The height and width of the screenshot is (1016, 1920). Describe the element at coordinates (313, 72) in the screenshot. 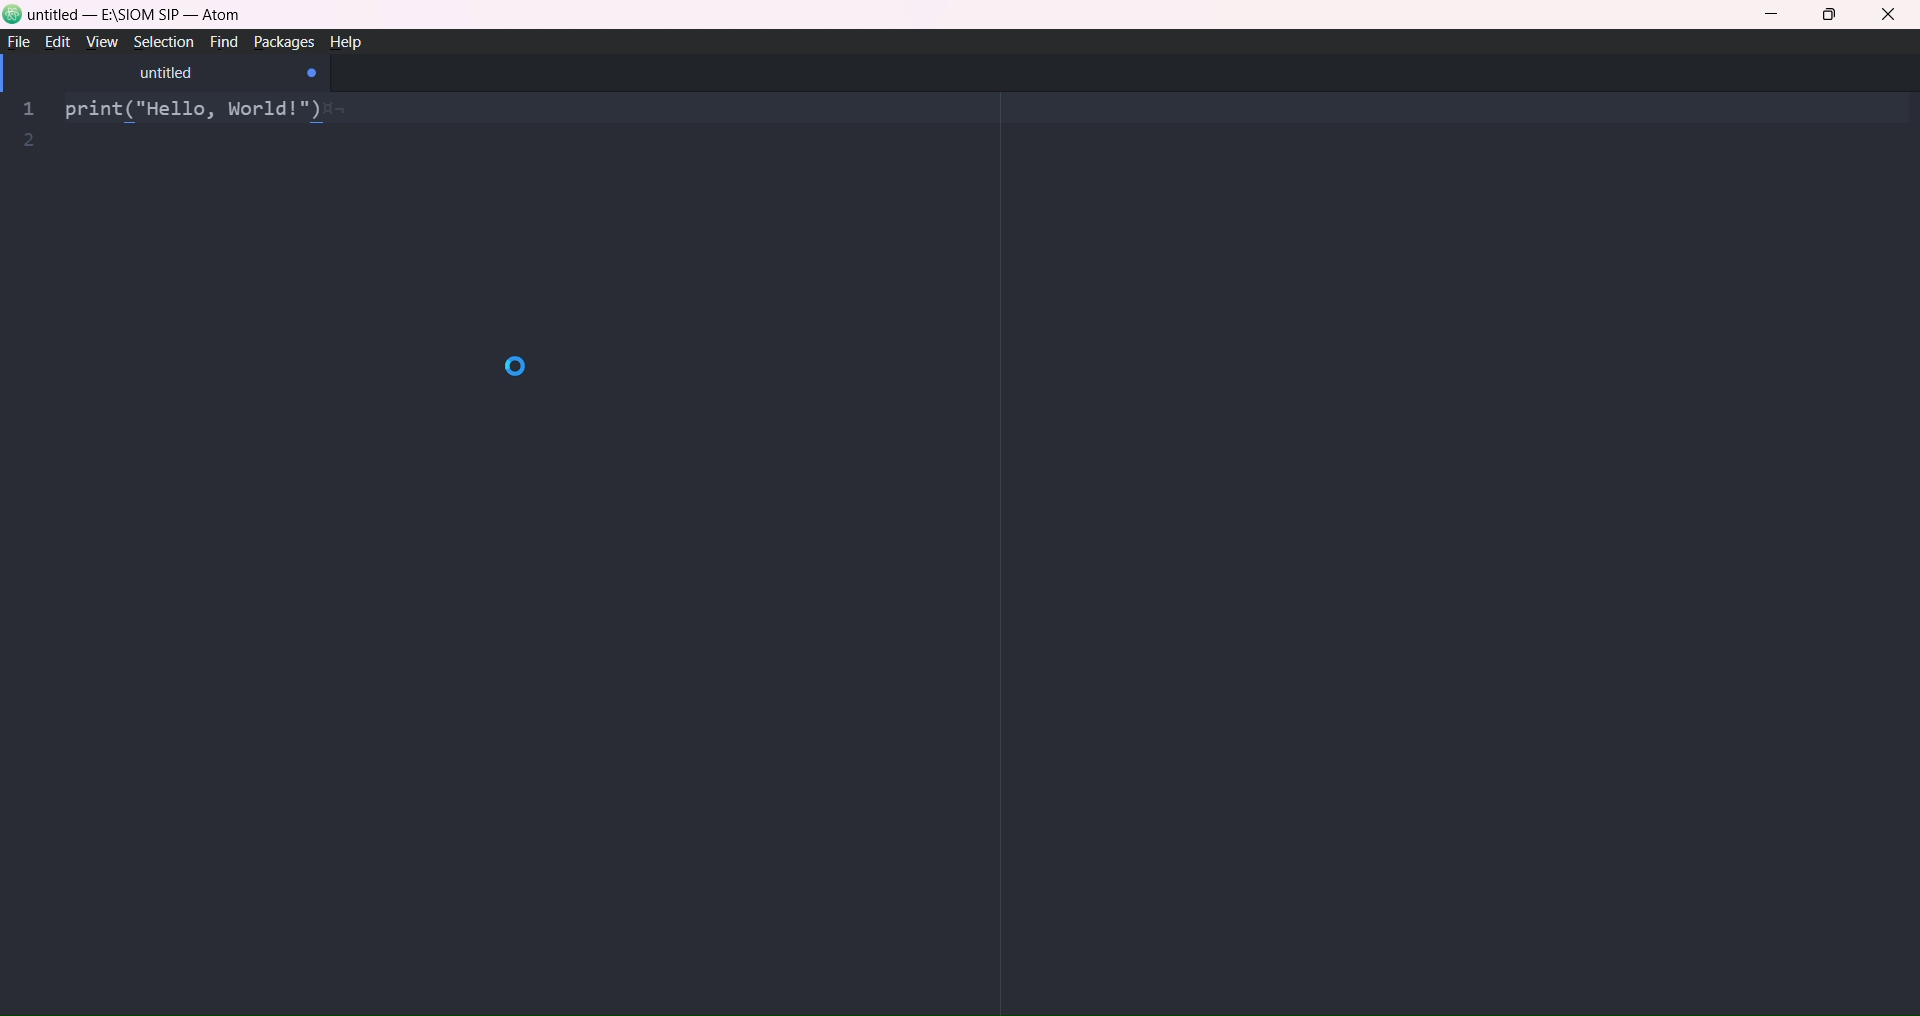

I see `close` at that location.